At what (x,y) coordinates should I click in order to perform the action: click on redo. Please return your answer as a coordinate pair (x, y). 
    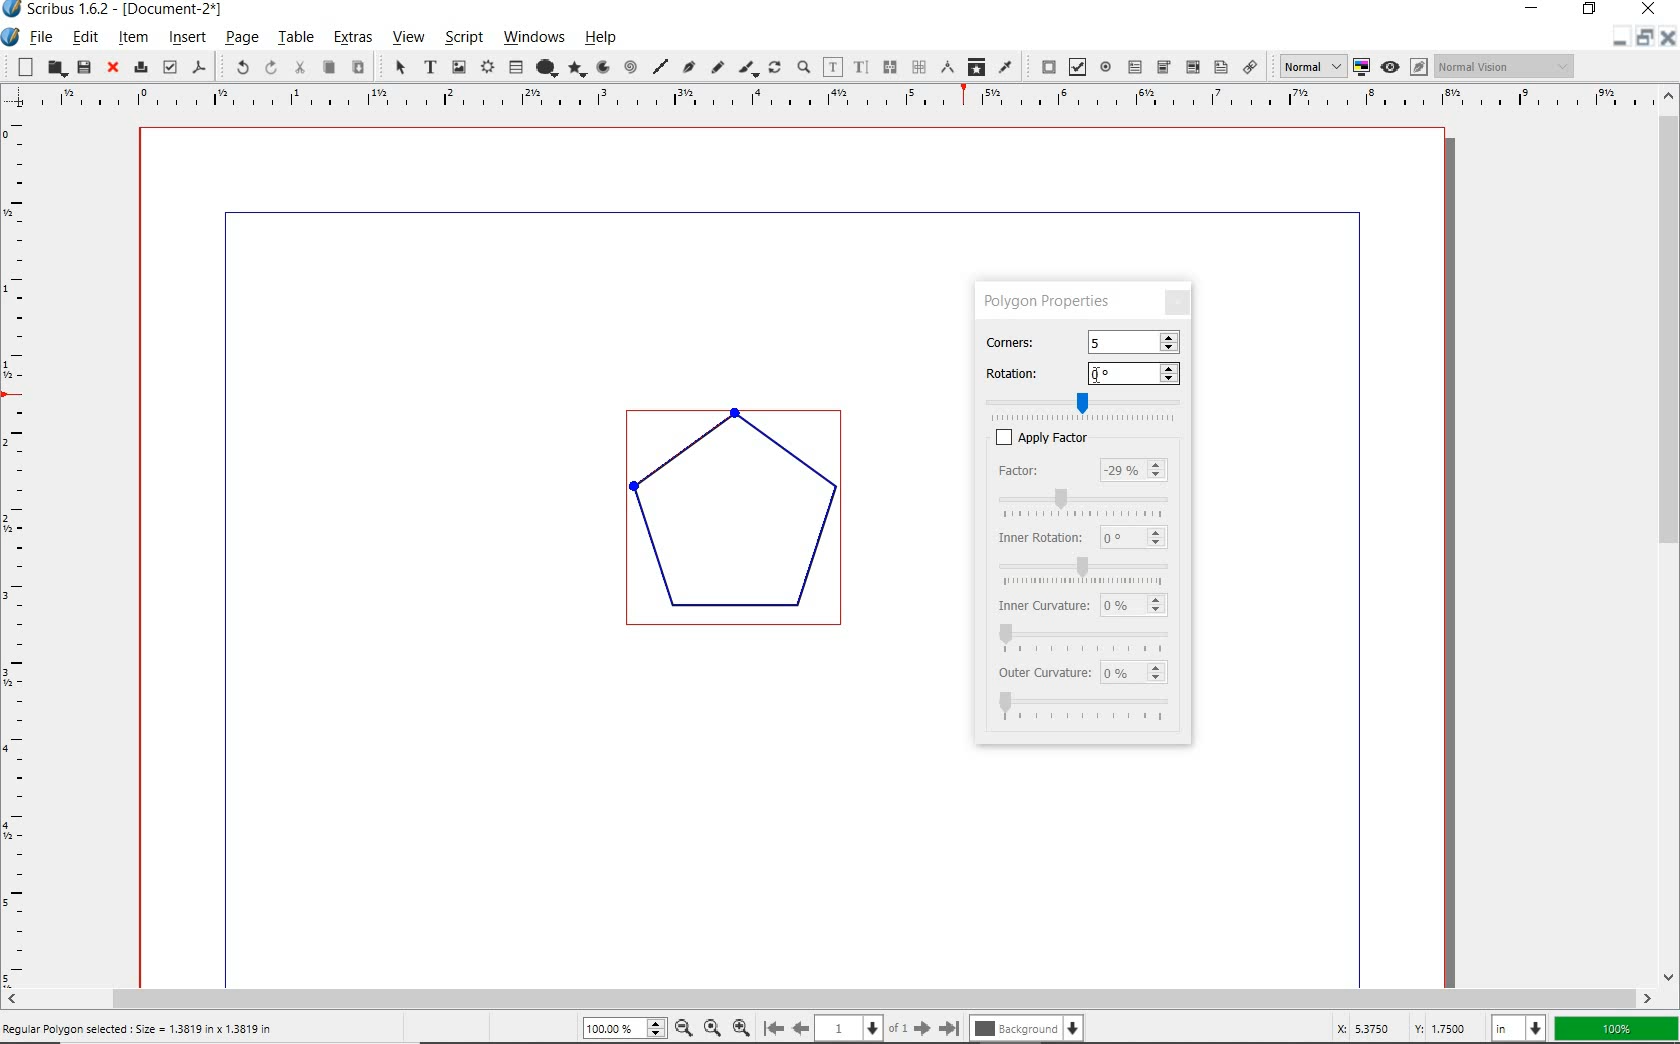
    Looking at the image, I should click on (270, 68).